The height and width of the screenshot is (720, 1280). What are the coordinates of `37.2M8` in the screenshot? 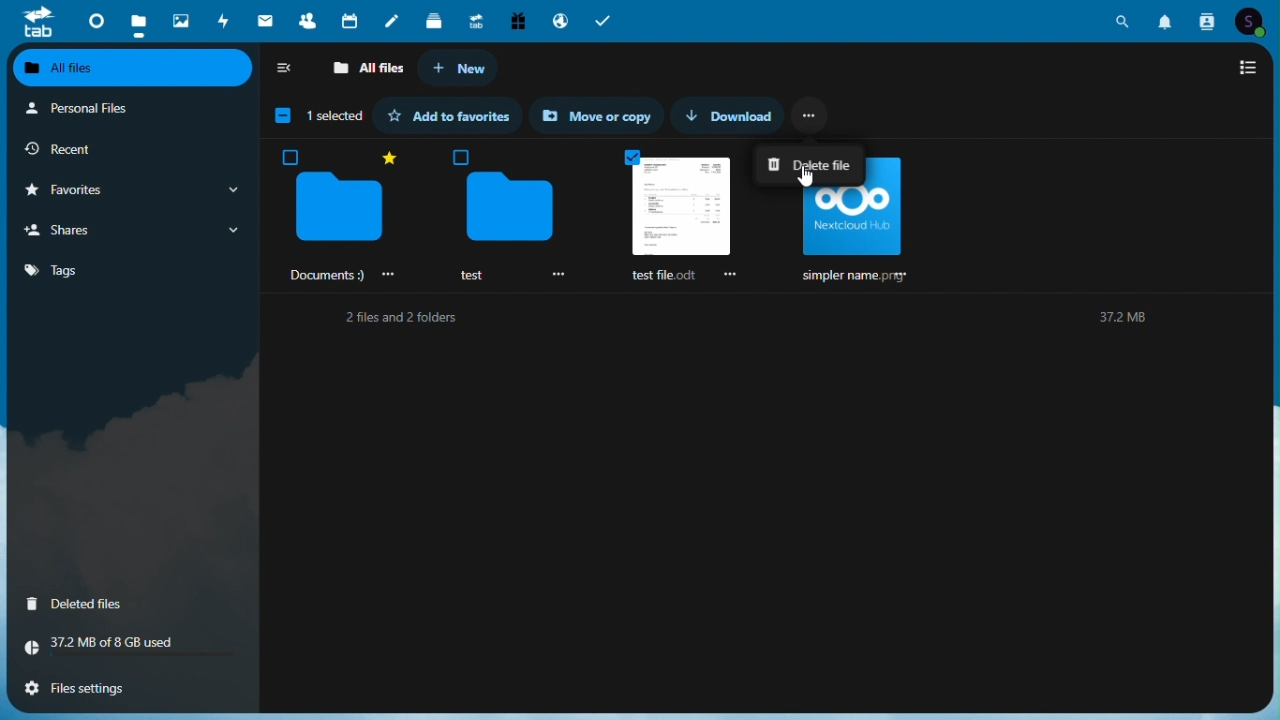 It's located at (1123, 315).